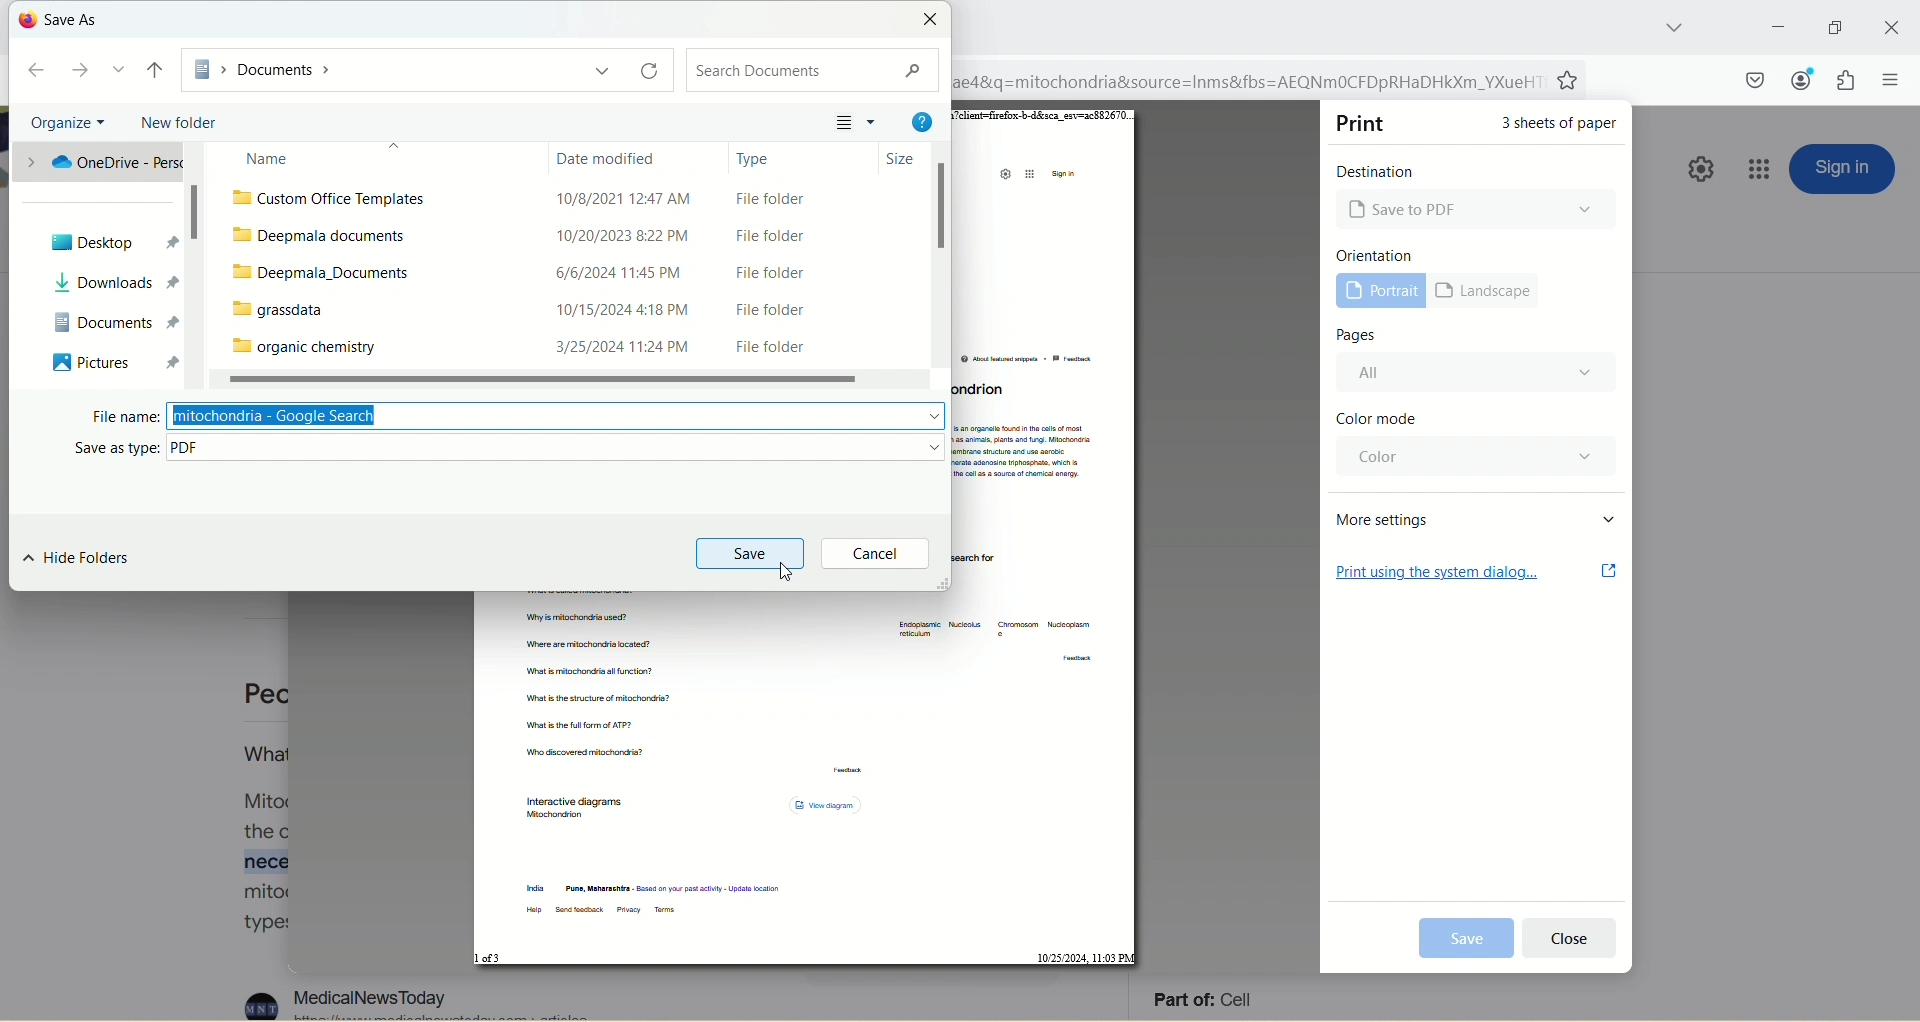 This screenshot has width=1920, height=1022. I want to click on maximize, so click(1832, 28).